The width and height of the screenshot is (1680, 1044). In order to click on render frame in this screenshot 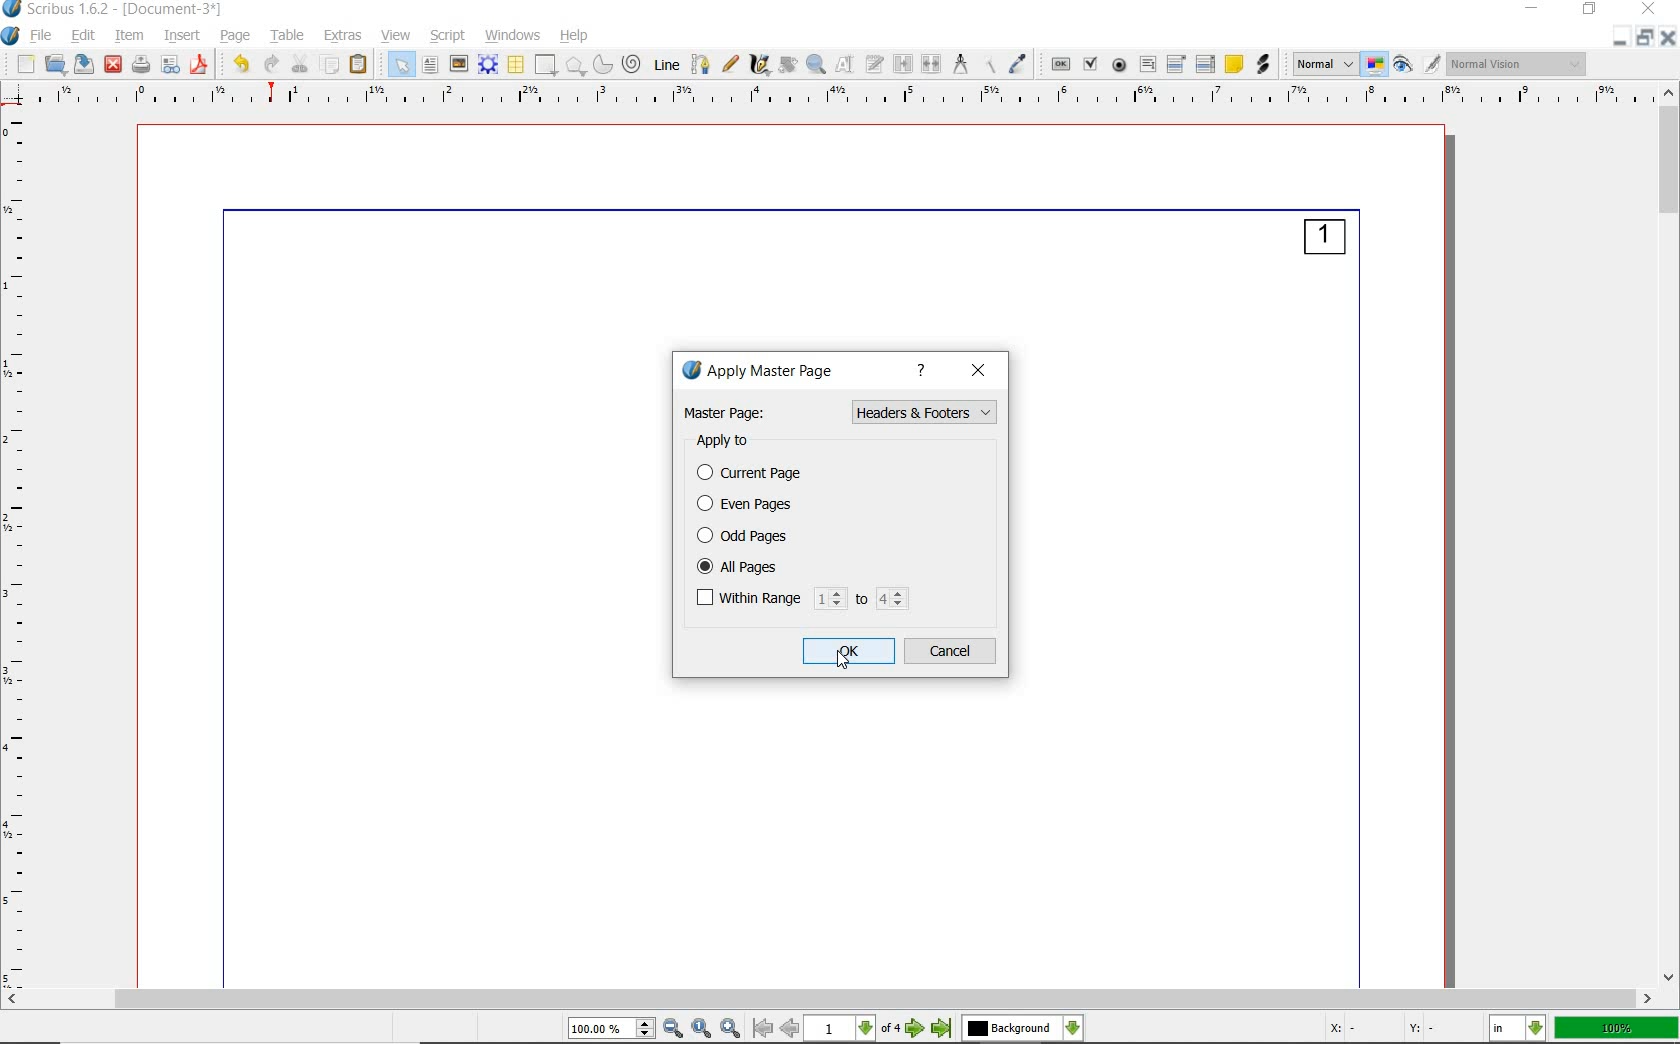, I will do `click(489, 64)`.